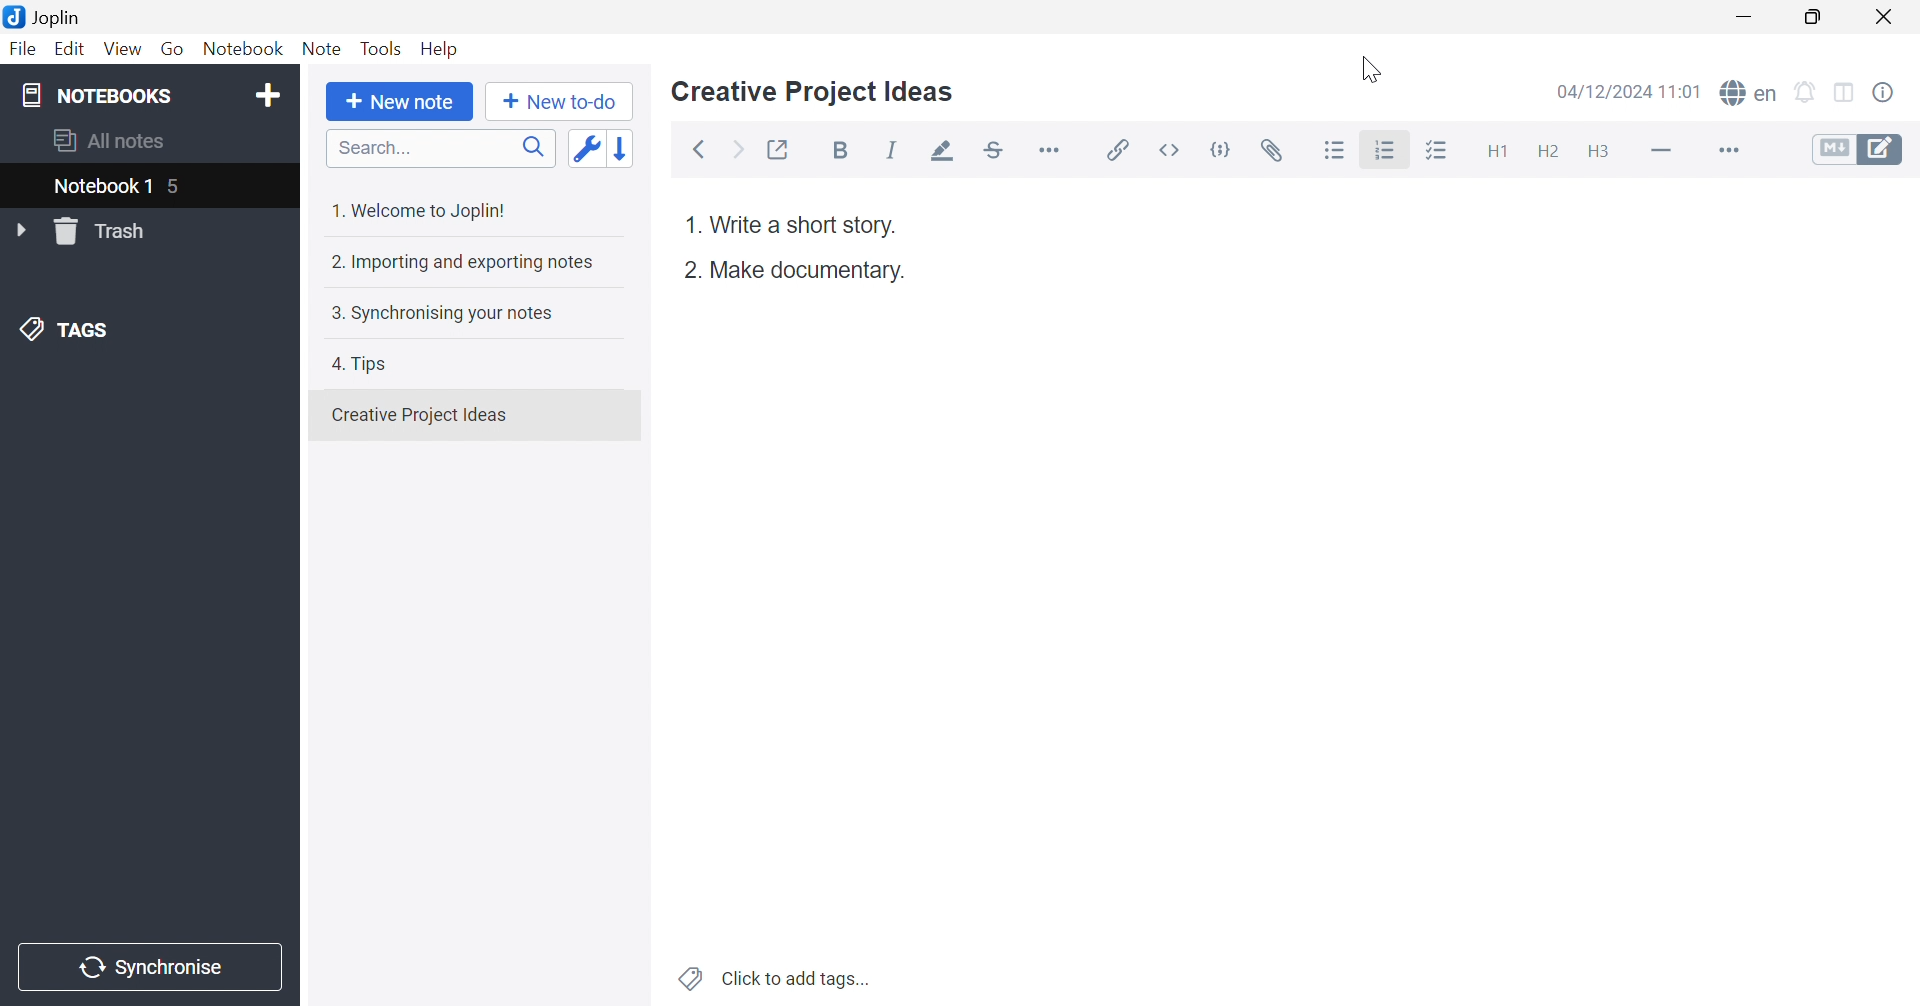  I want to click on Help, so click(441, 48).